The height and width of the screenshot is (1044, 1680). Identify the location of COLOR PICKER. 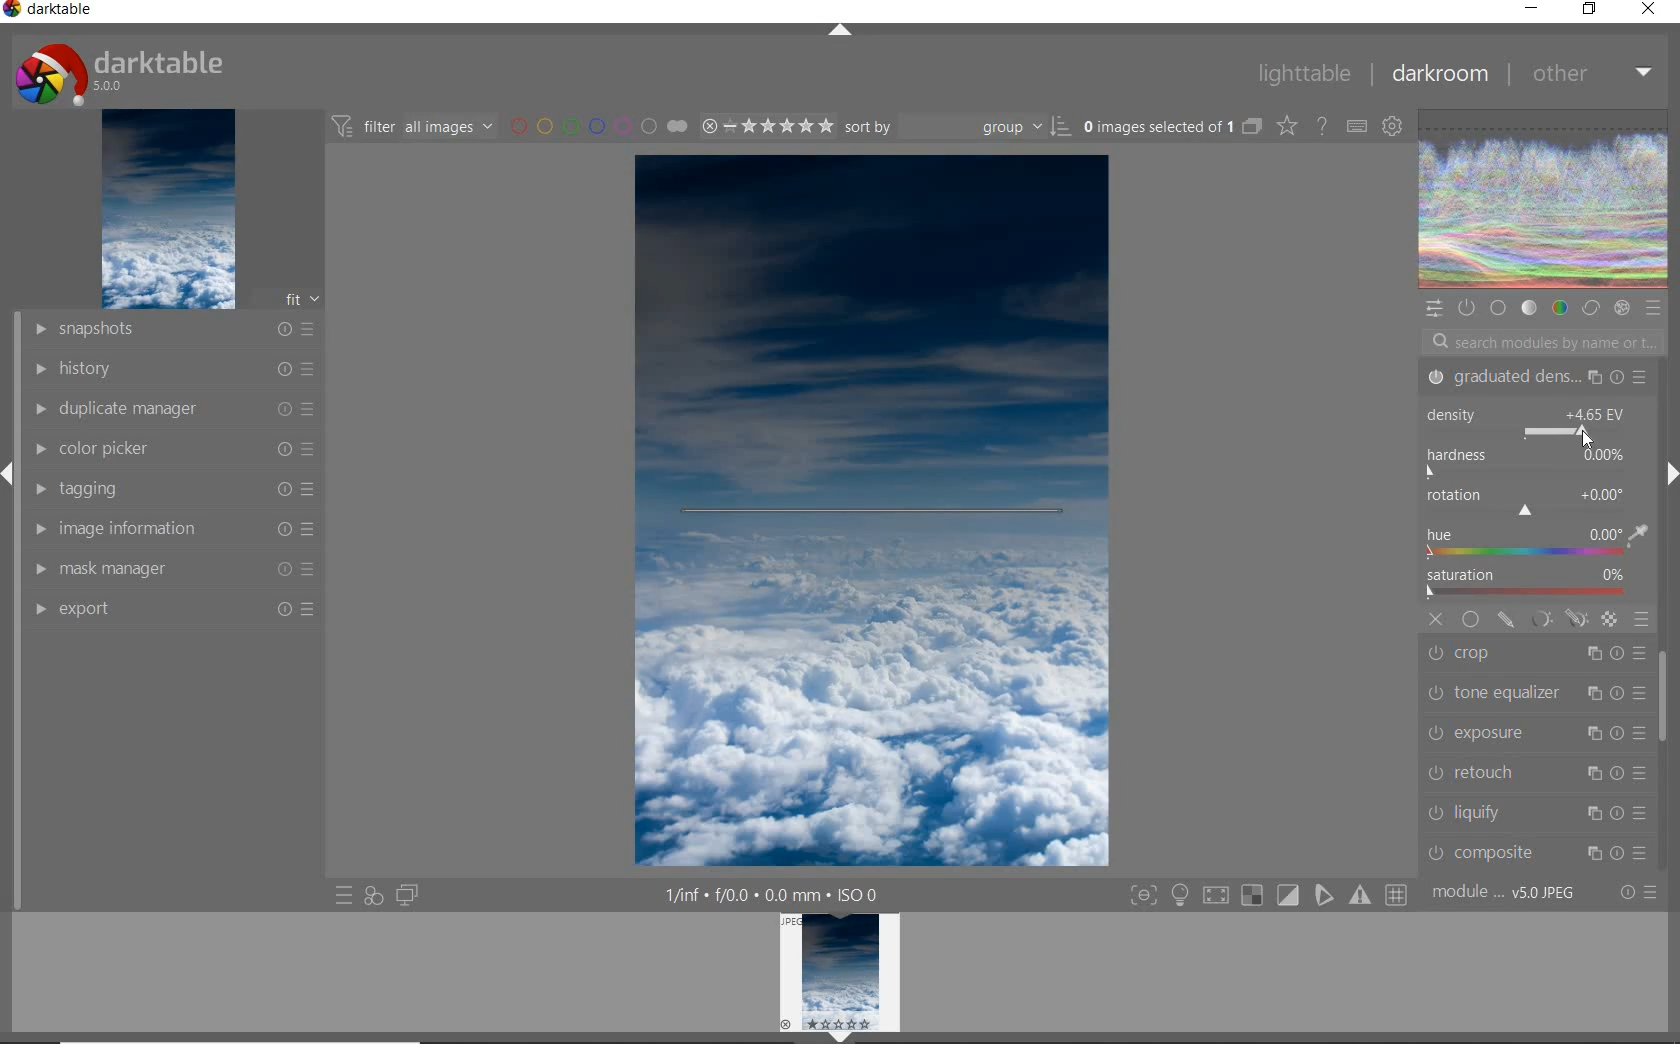
(175, 450).